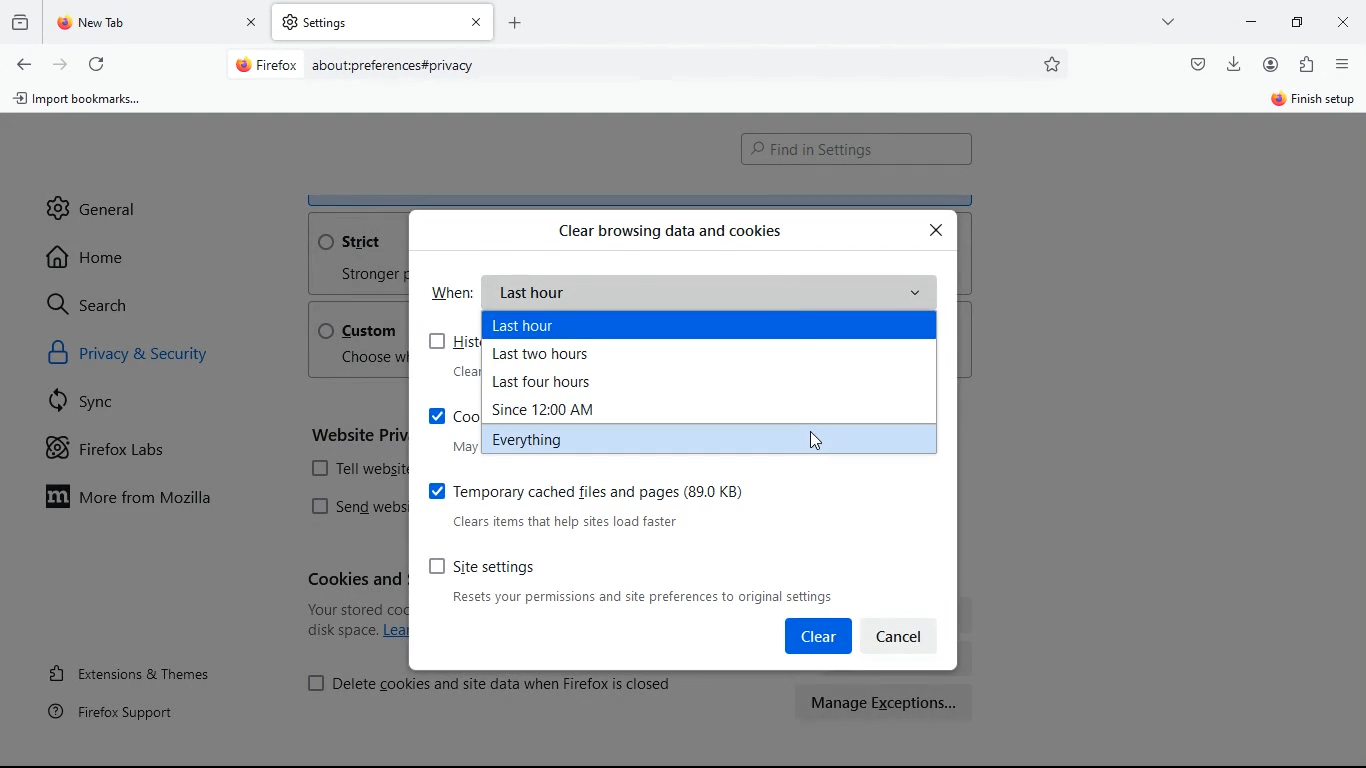 The image size is (1366, 768). Describe the element at coordinates (569, 326) in the screenshot. I see `last hour` at that location.